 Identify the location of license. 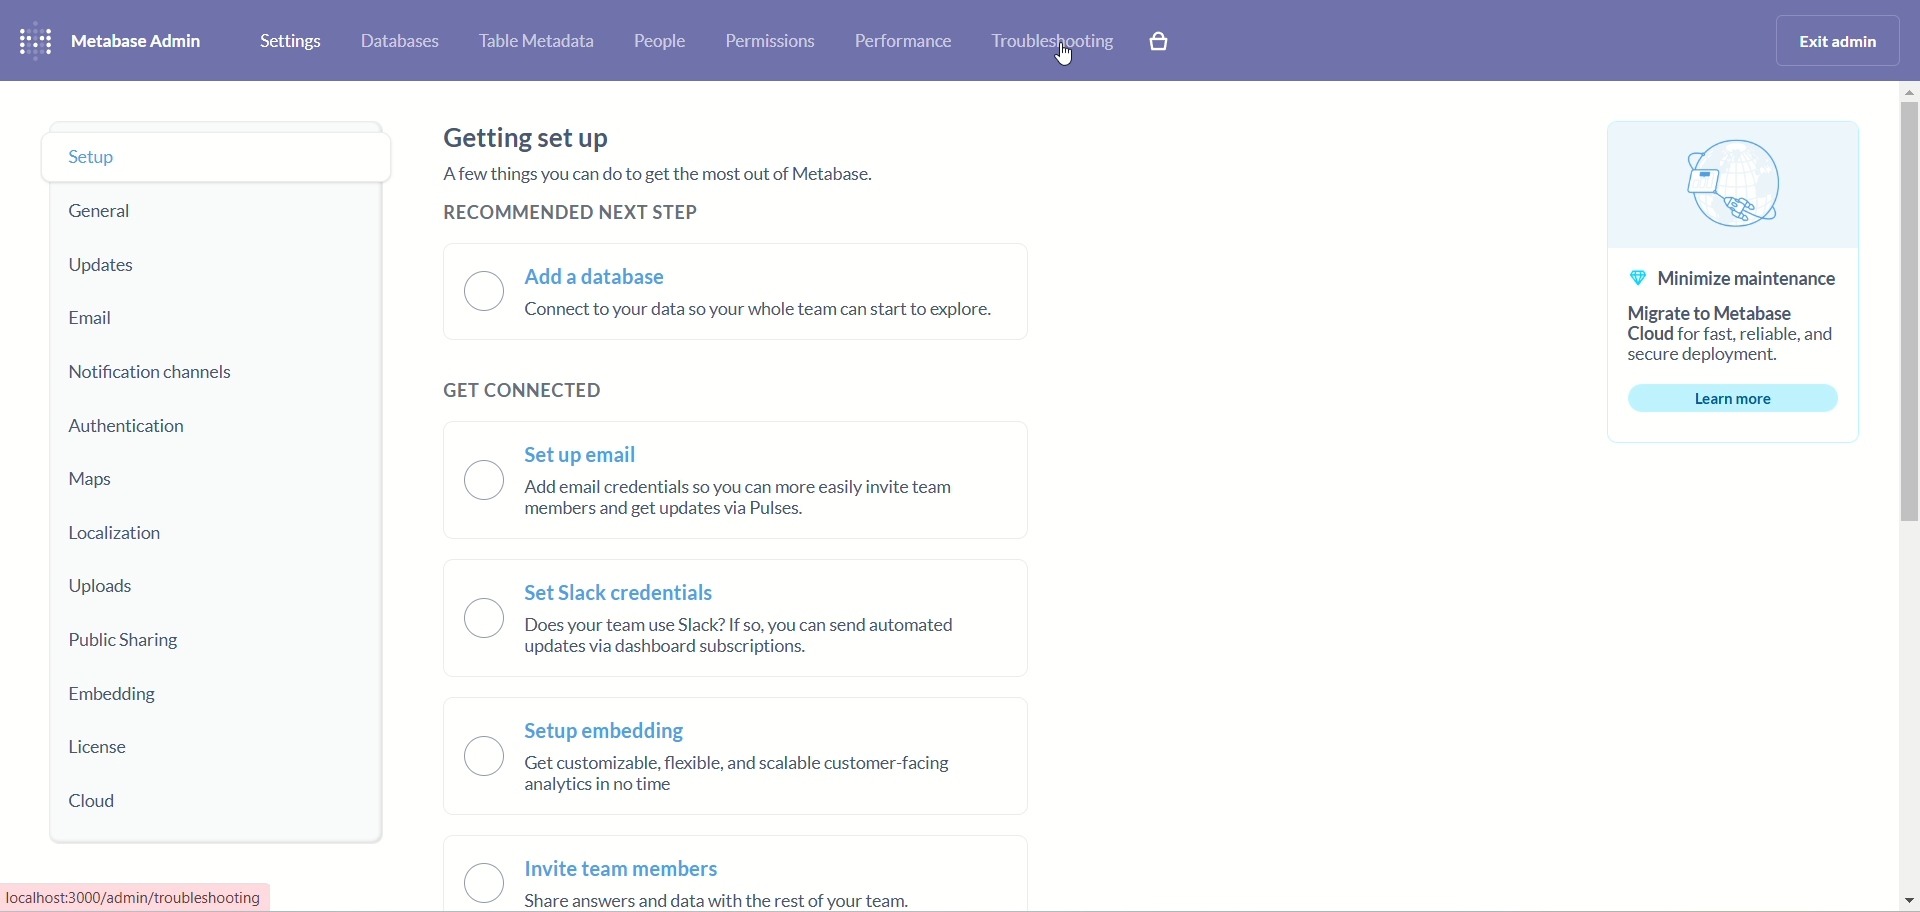
(101, 743).